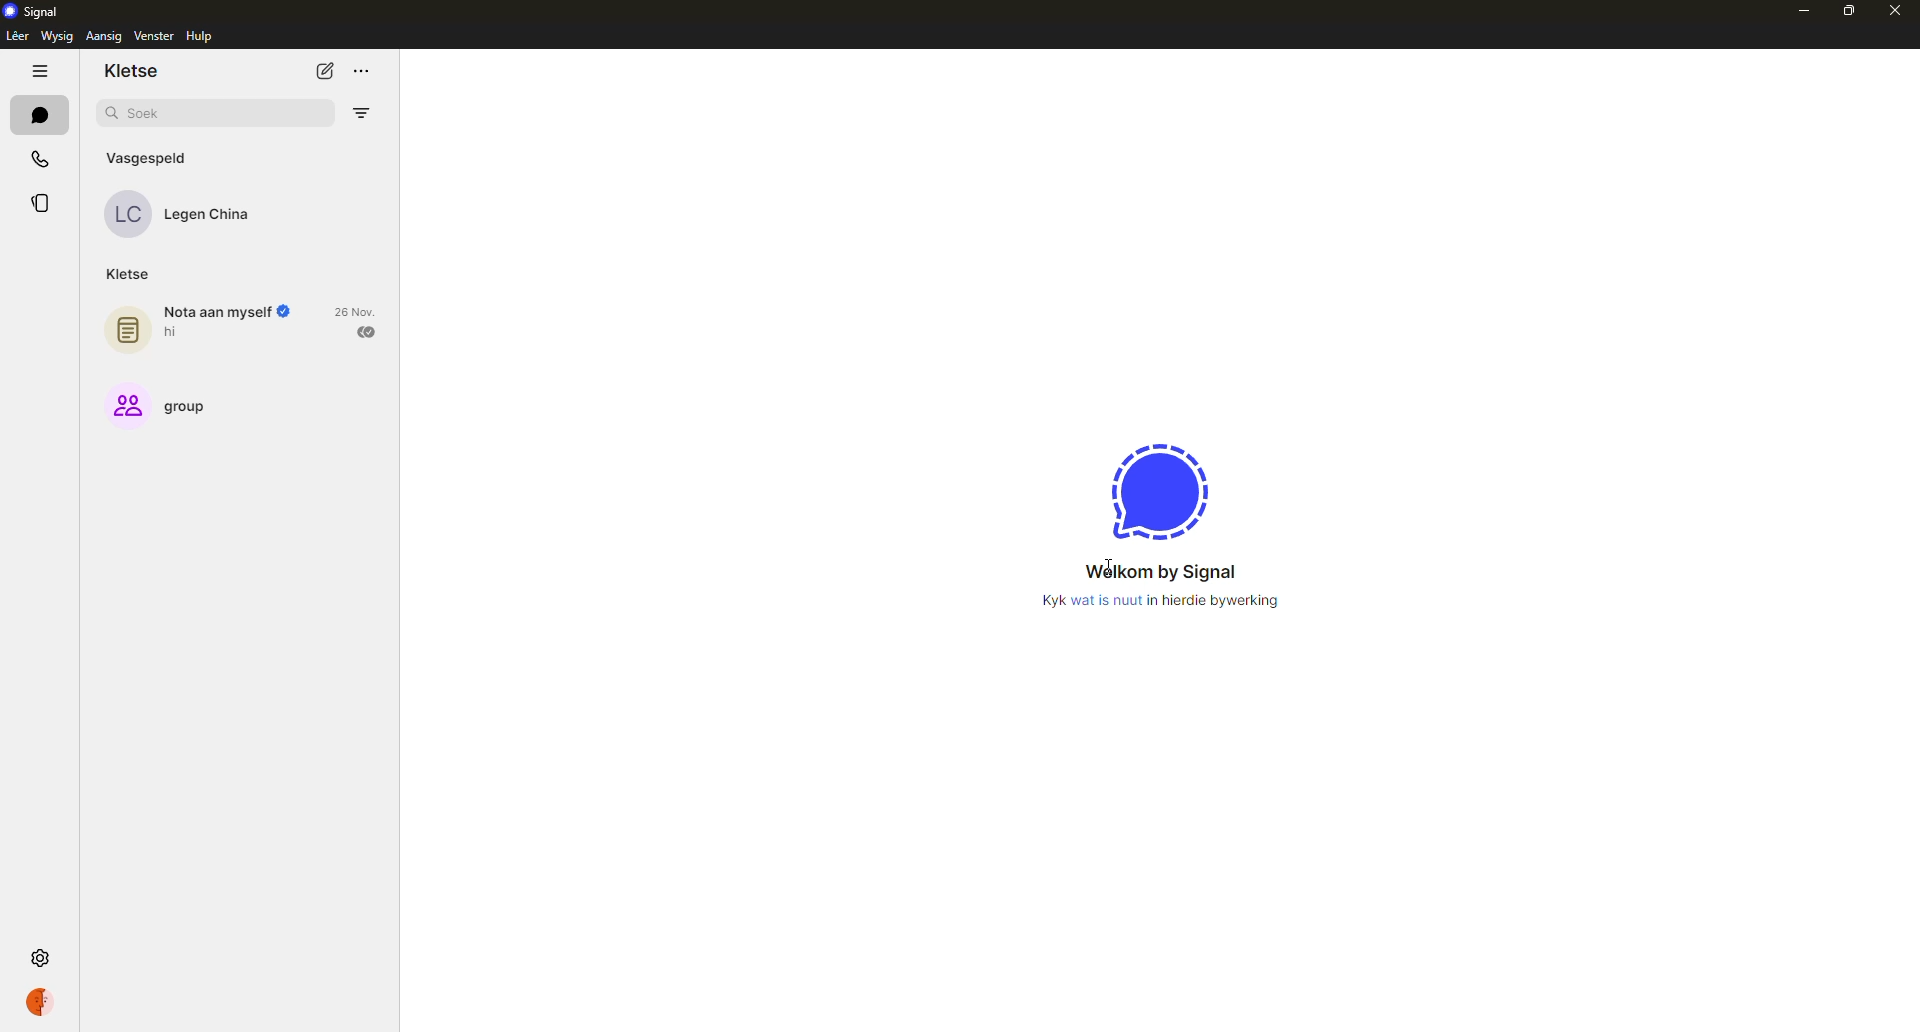  Describe the element at coordinates (357, 310) in the screenshot. I see `date` at that location.